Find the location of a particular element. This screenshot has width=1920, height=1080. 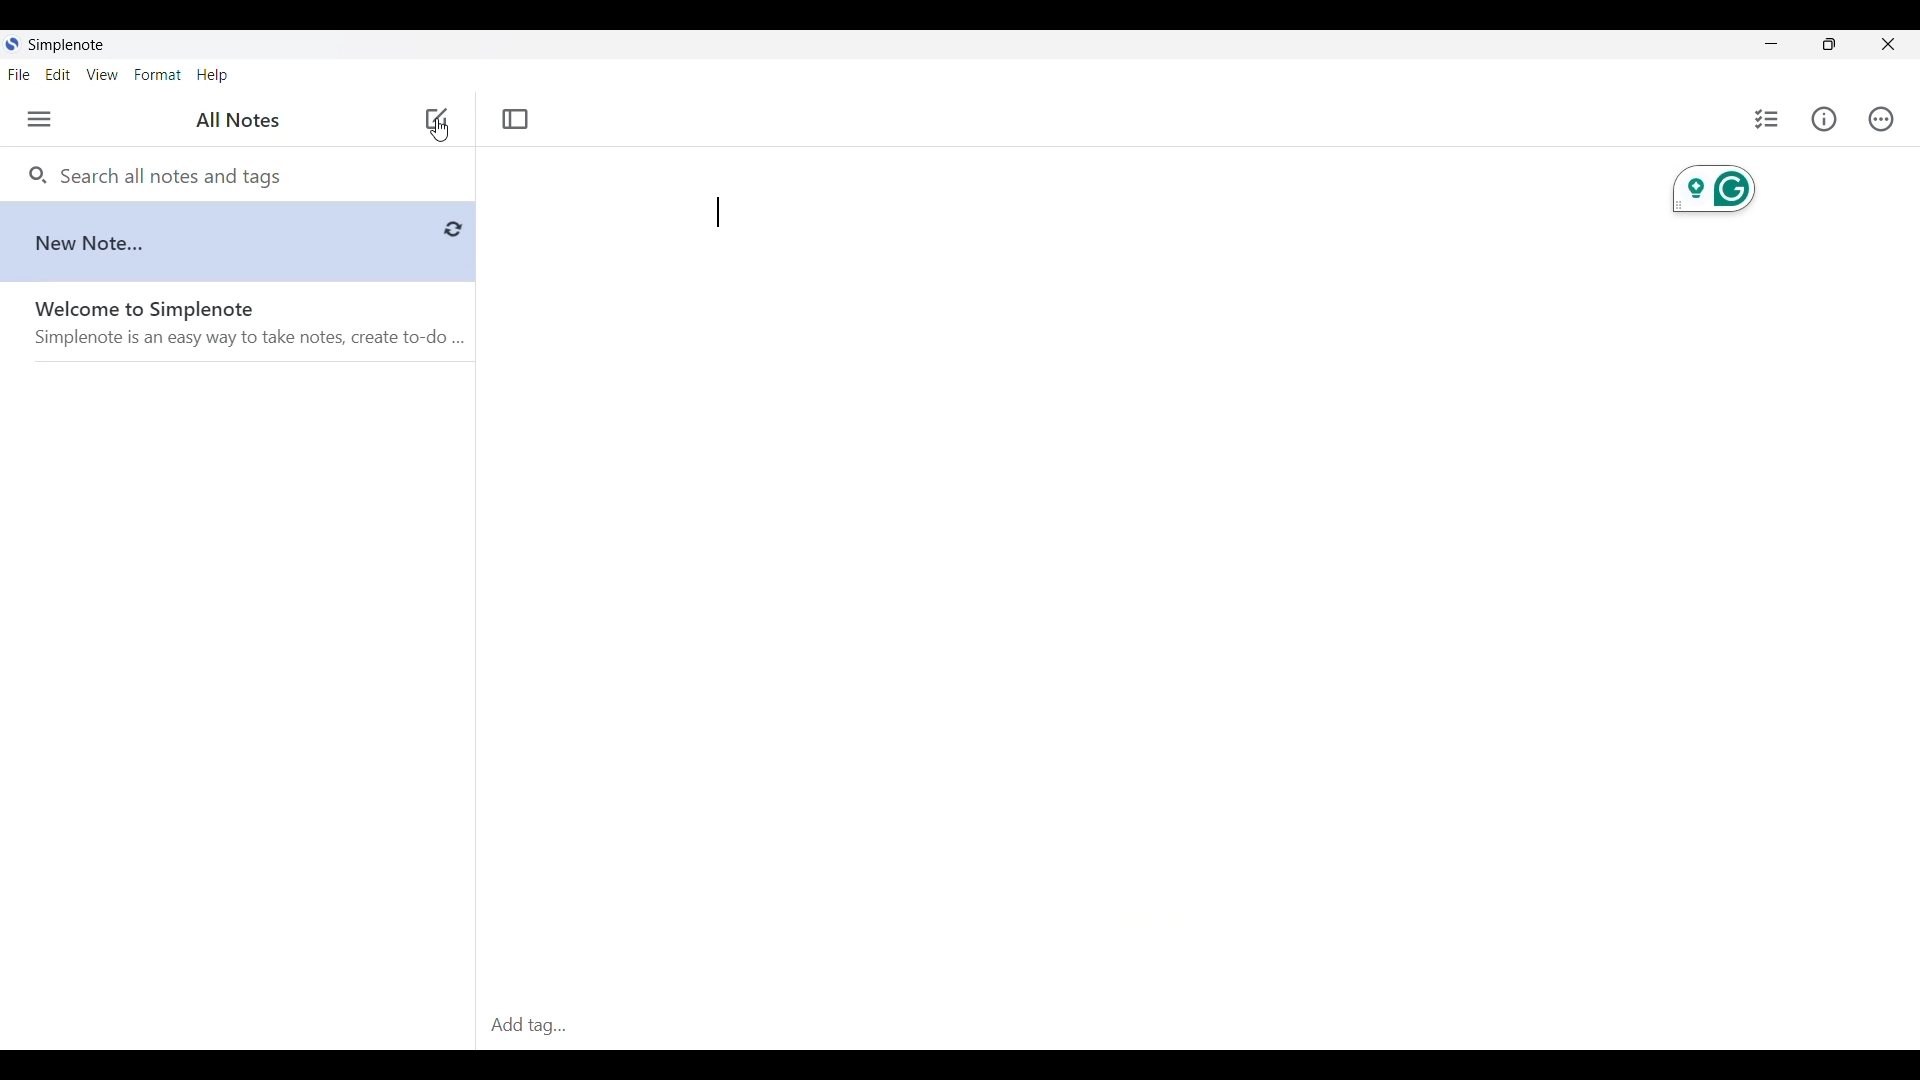

Cursor position unchanged after clicking on New Note is located at coordinates (440, 130).